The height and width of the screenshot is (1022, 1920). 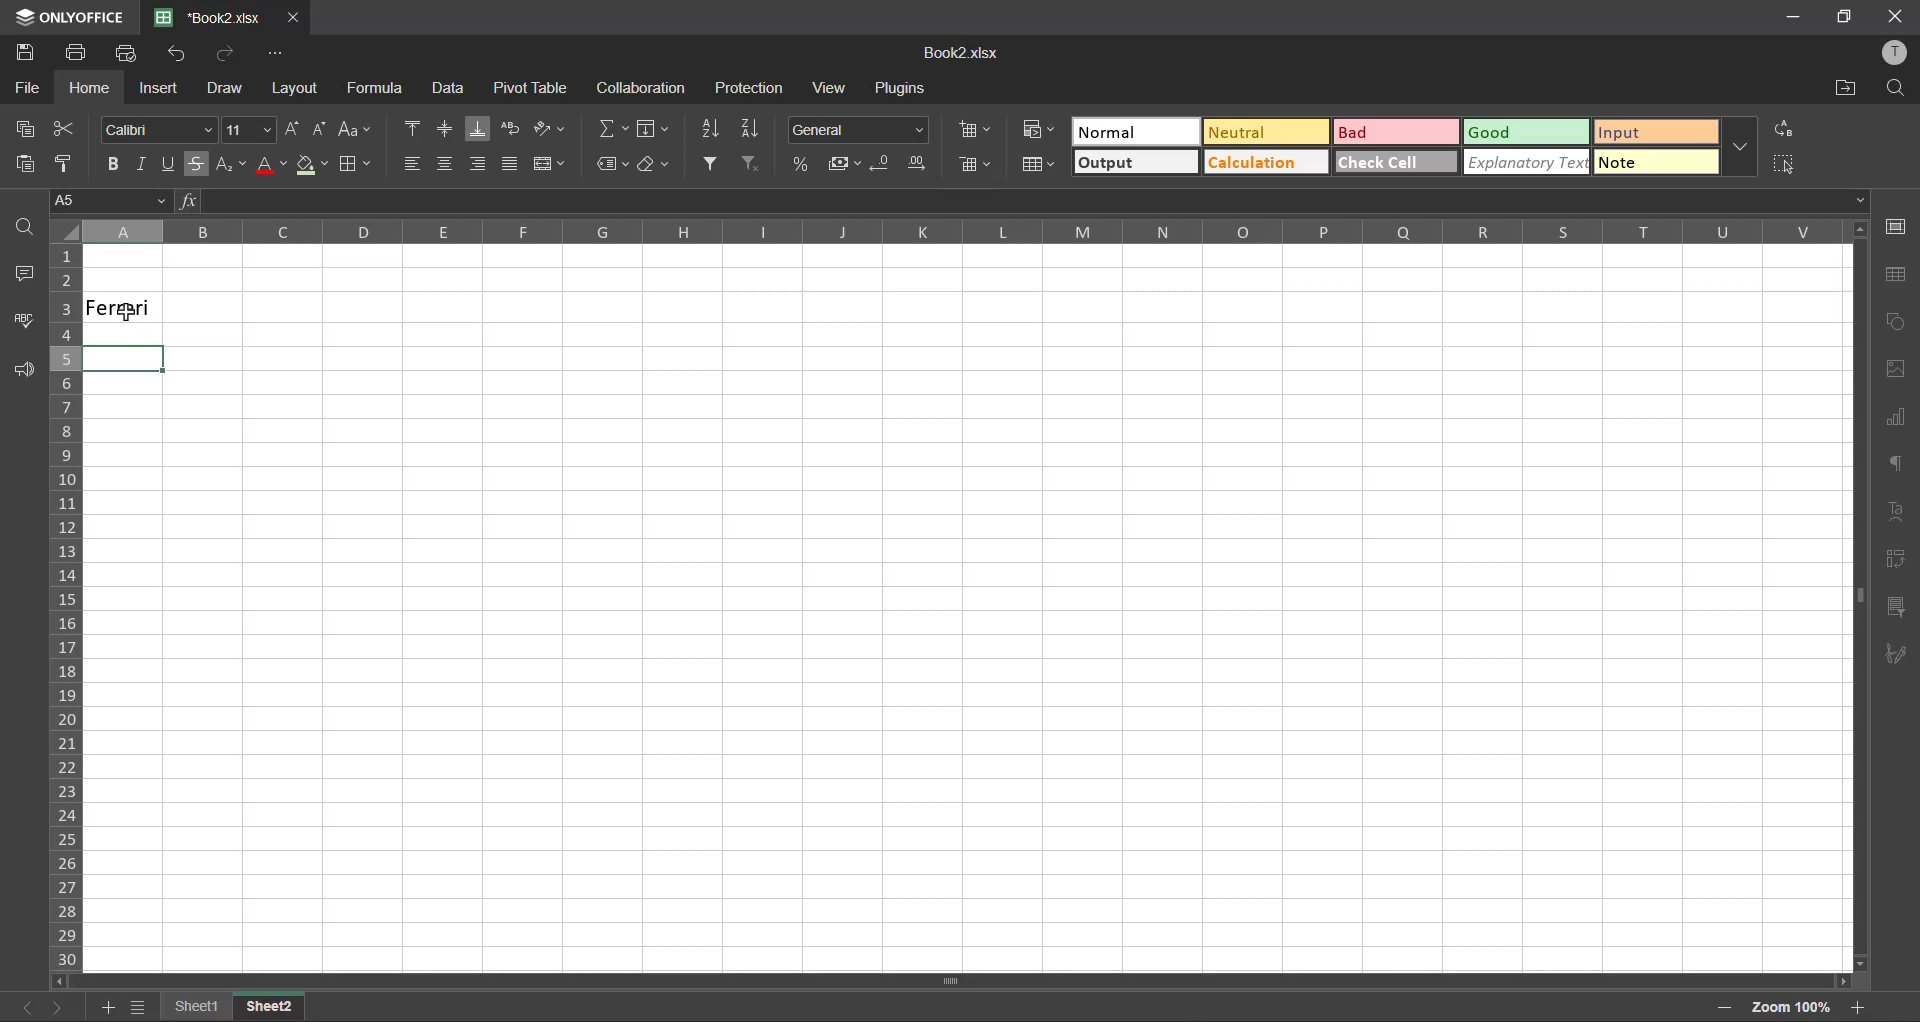 What do you see at coordinates (25, 278) in the screenshot?
I see `comments` at bounding box center [25, 278].